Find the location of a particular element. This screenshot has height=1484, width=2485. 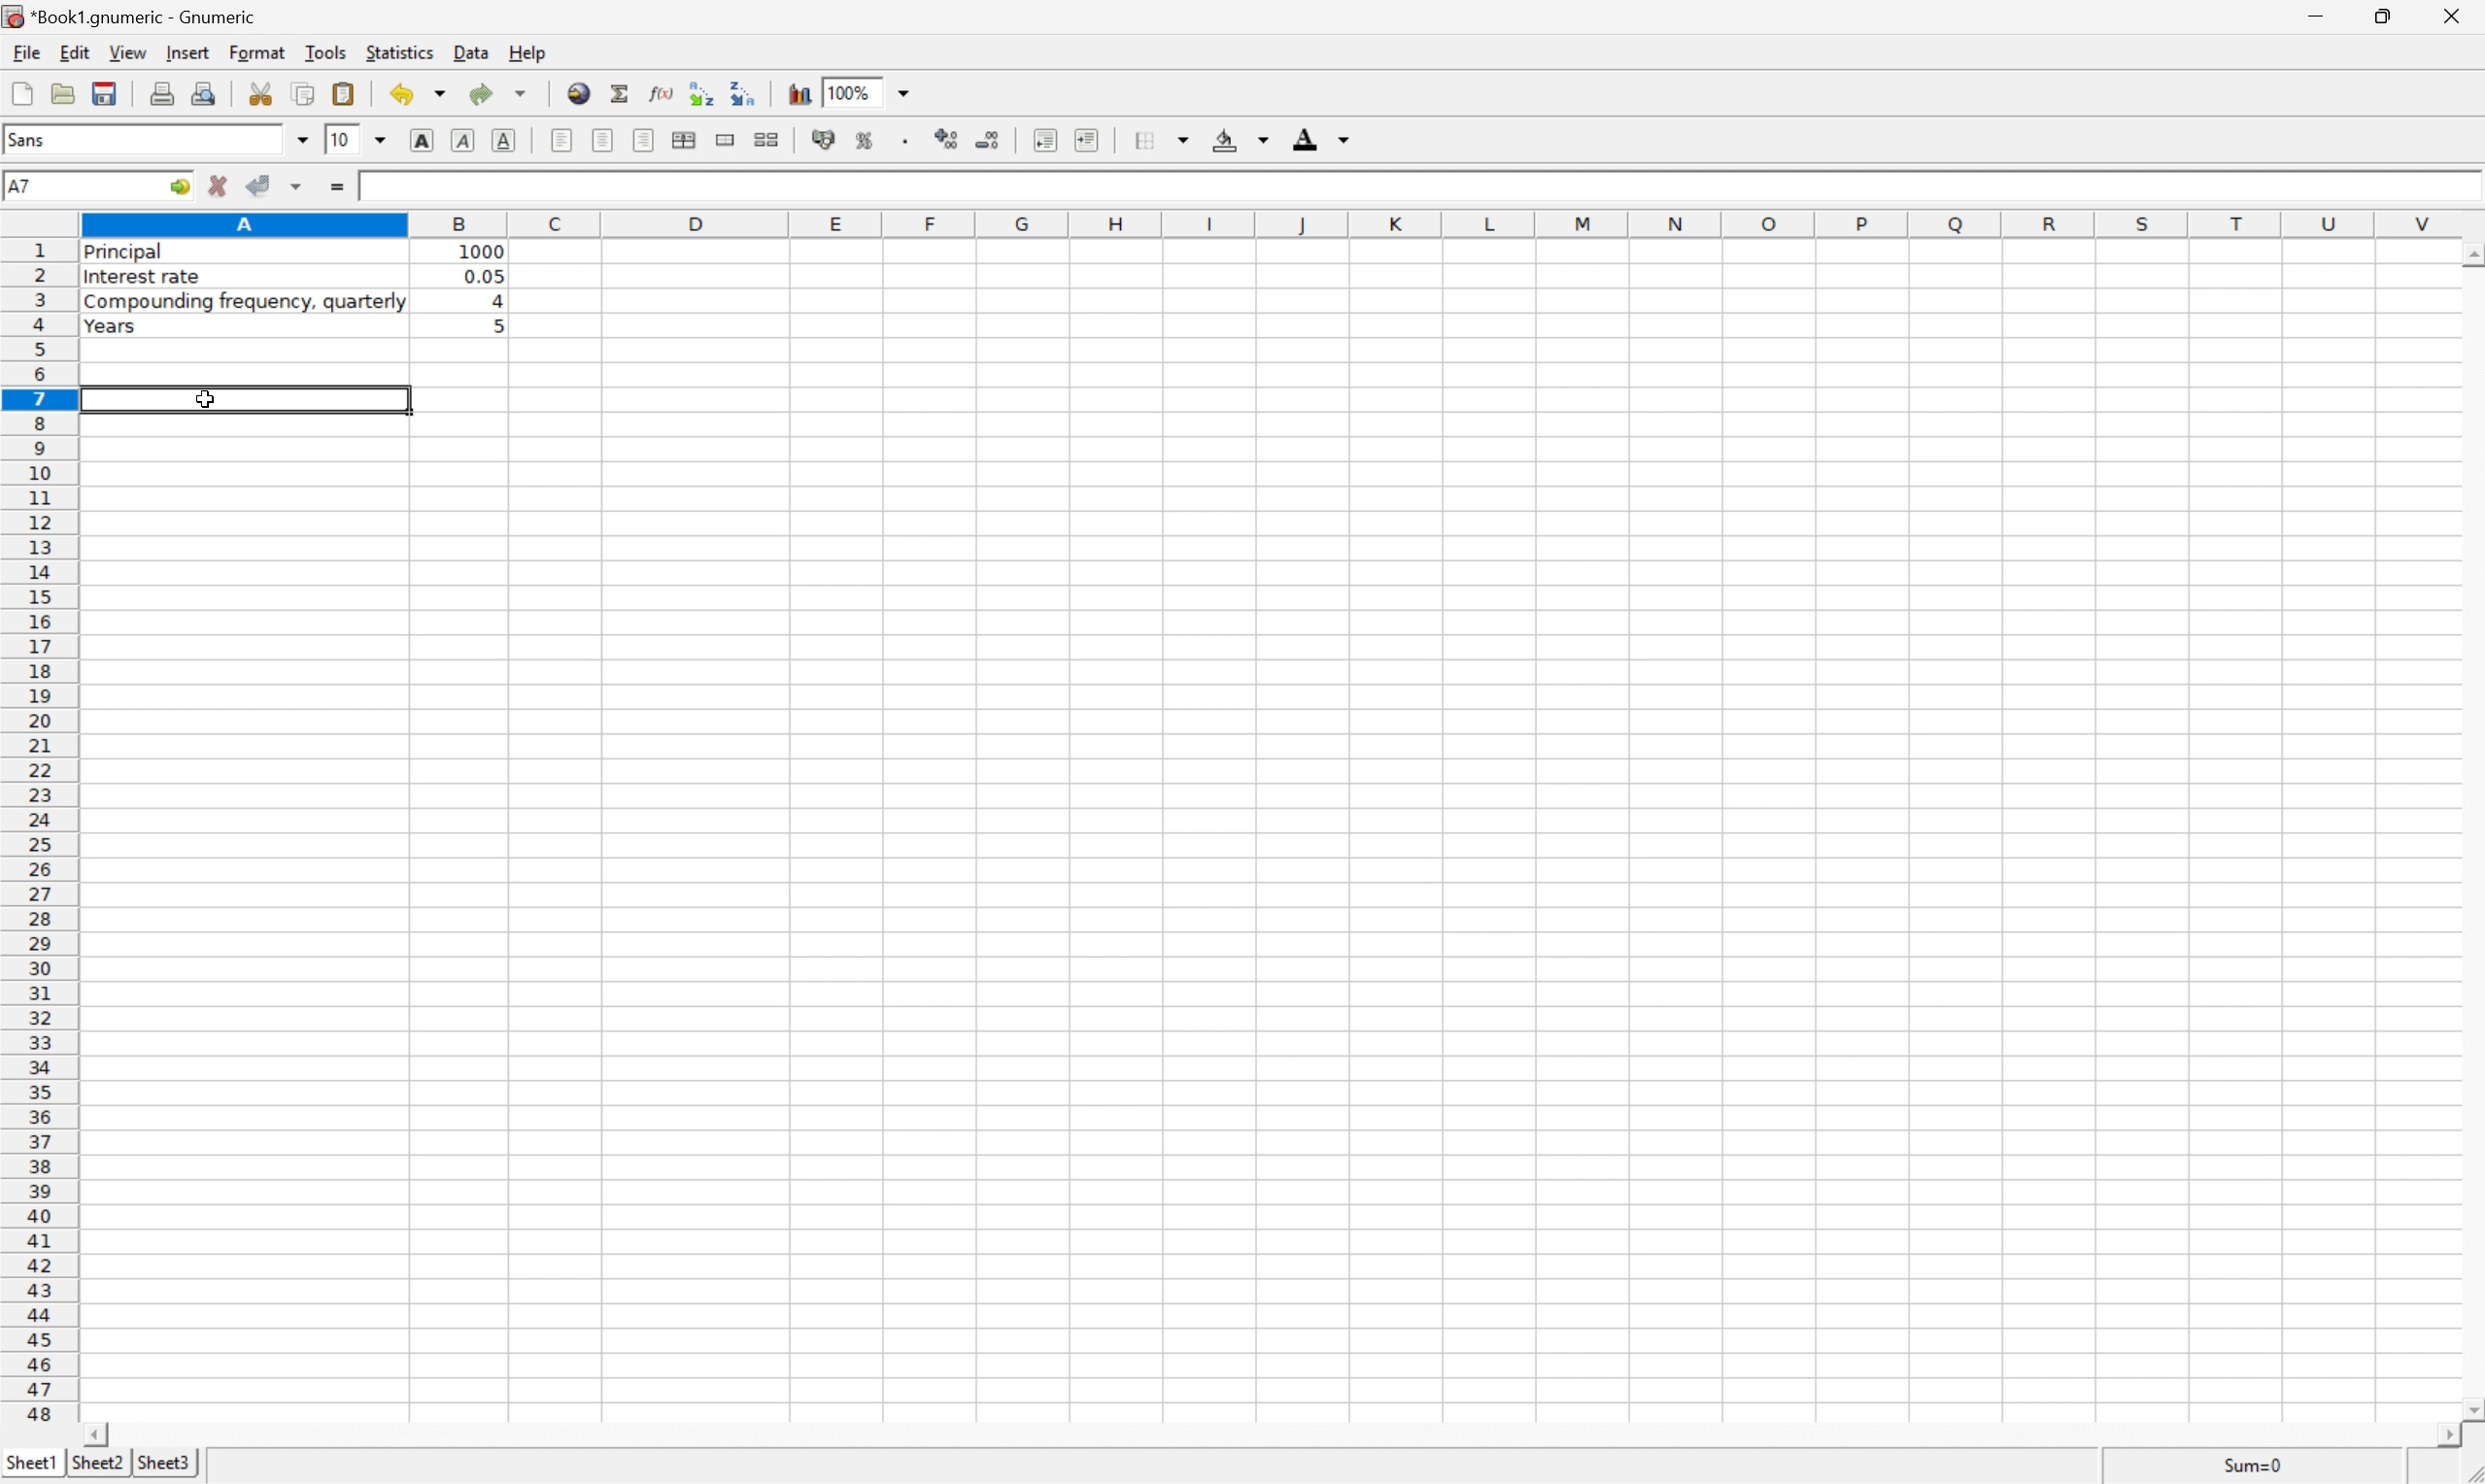

increase number of decimals displayed is located at coordinates (948, 139).